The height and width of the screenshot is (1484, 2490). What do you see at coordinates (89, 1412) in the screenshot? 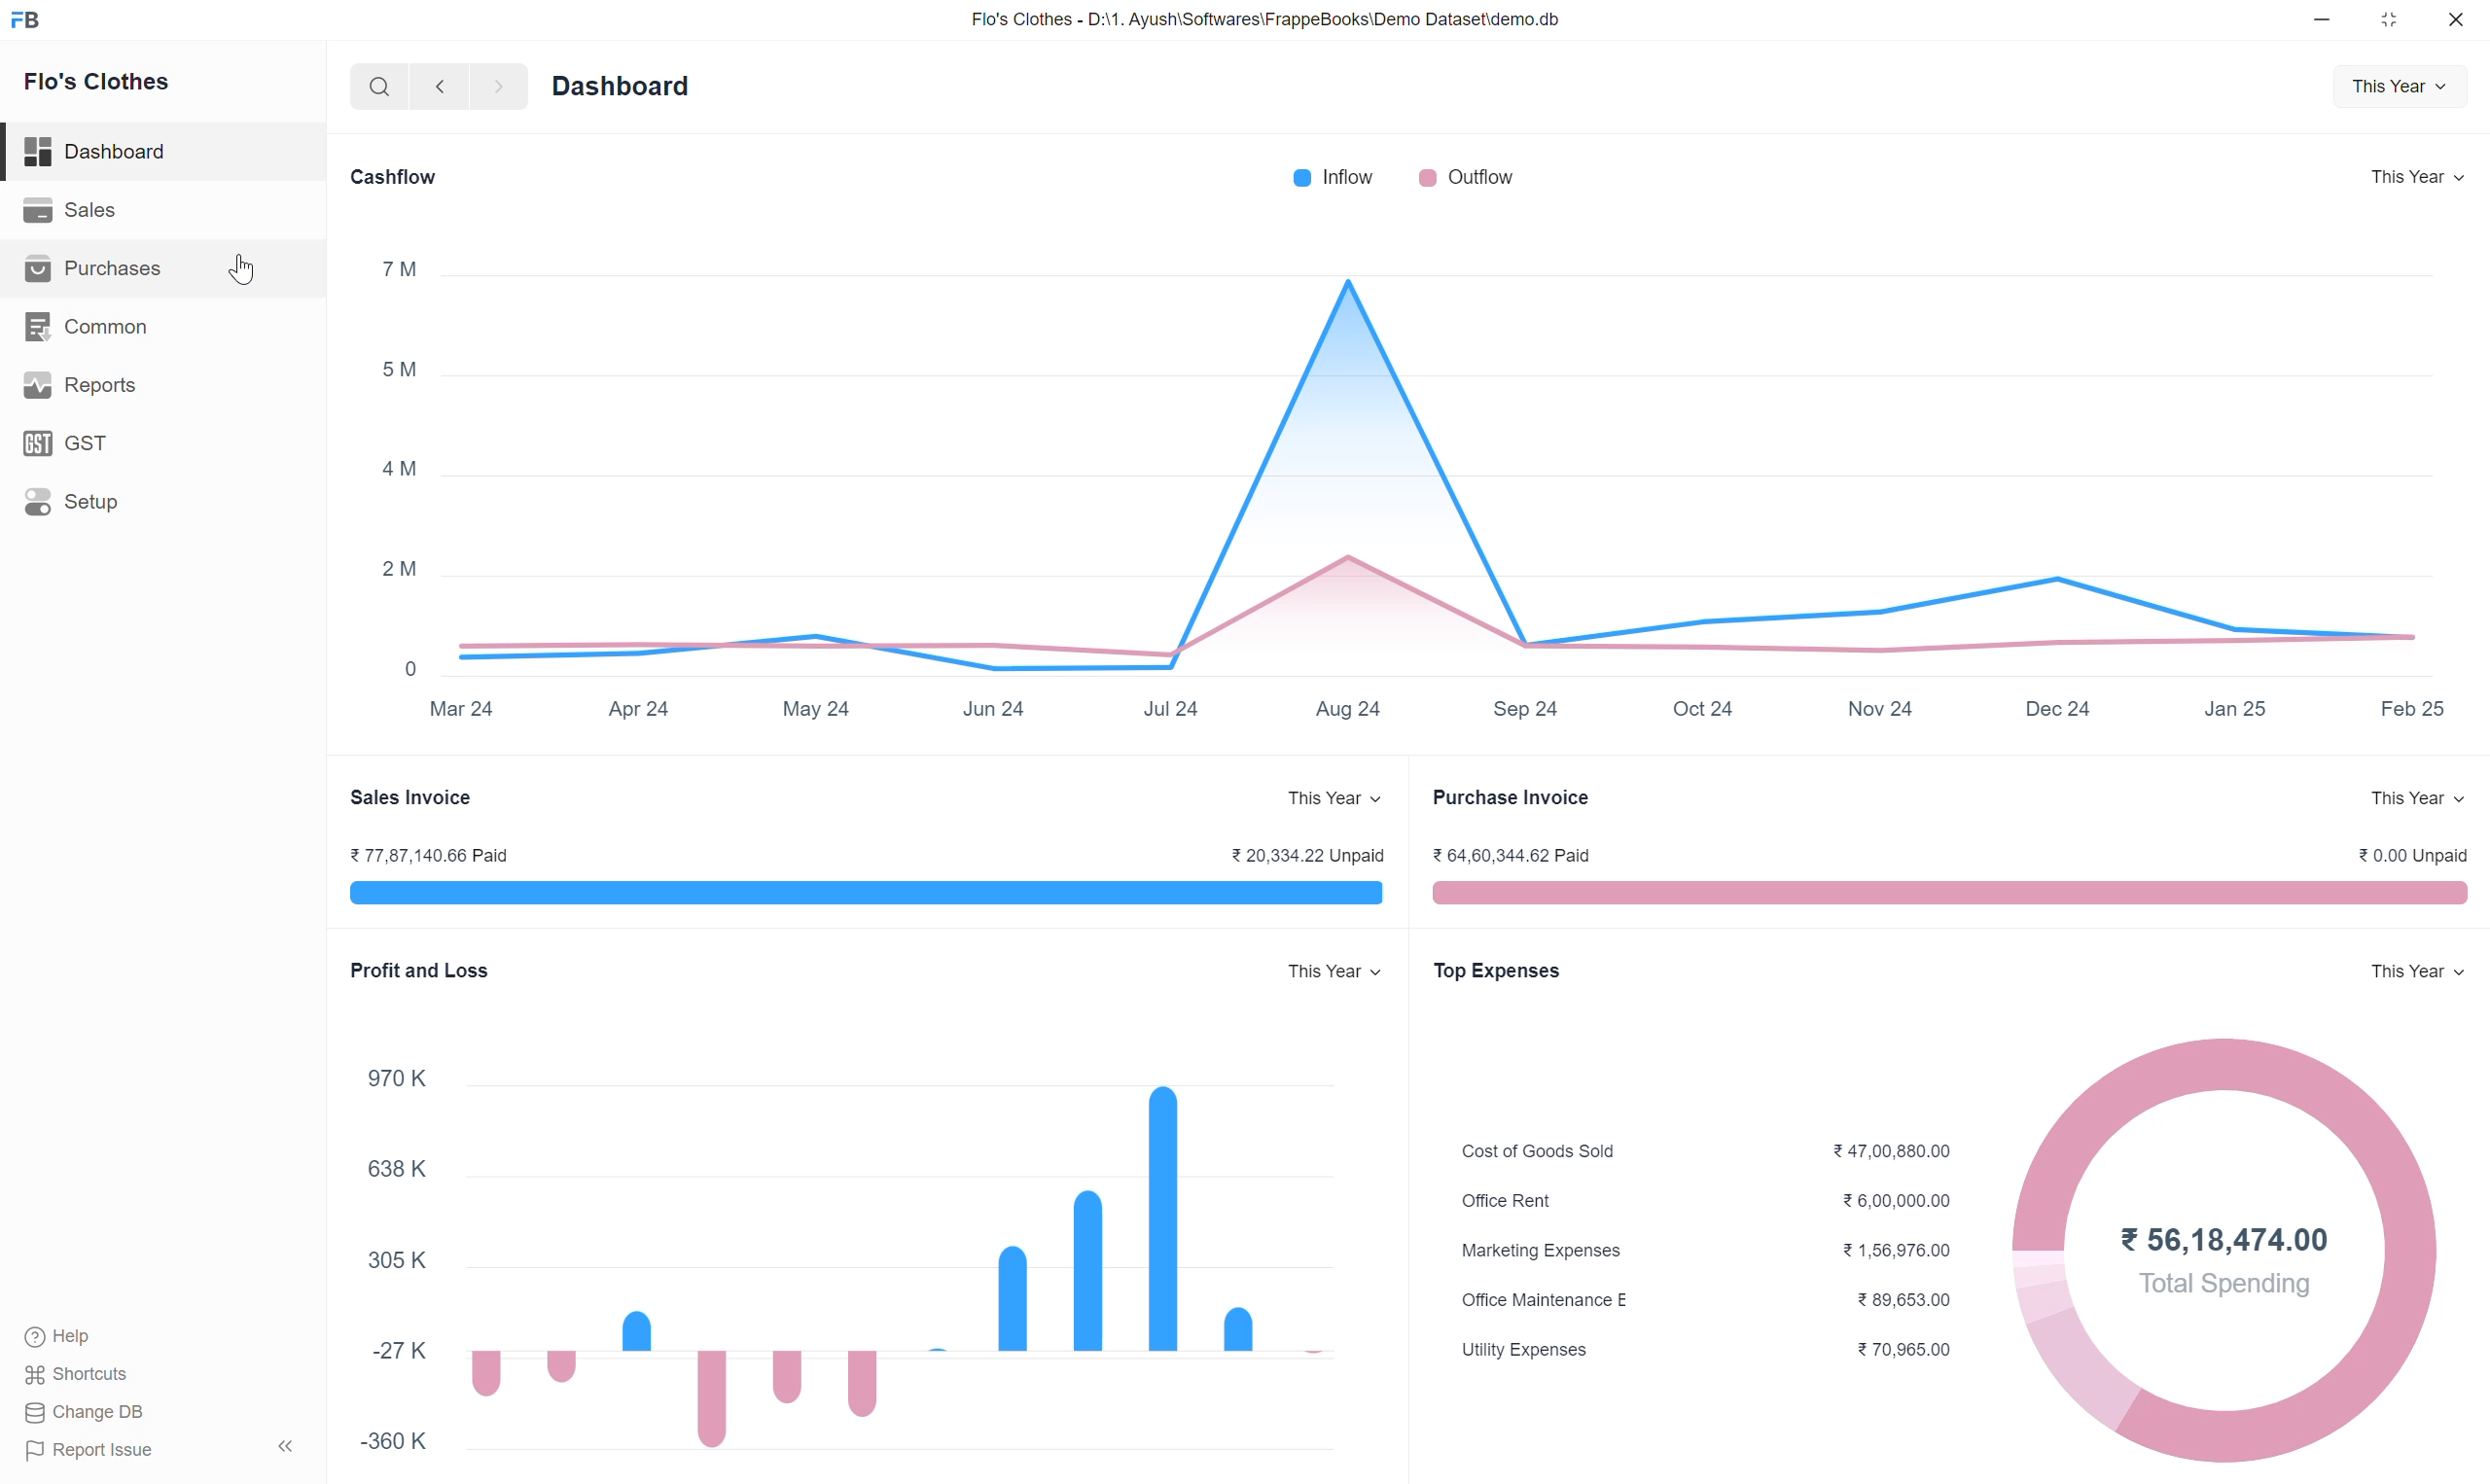
I see `Change DB` at bounding box center [89, 1412].